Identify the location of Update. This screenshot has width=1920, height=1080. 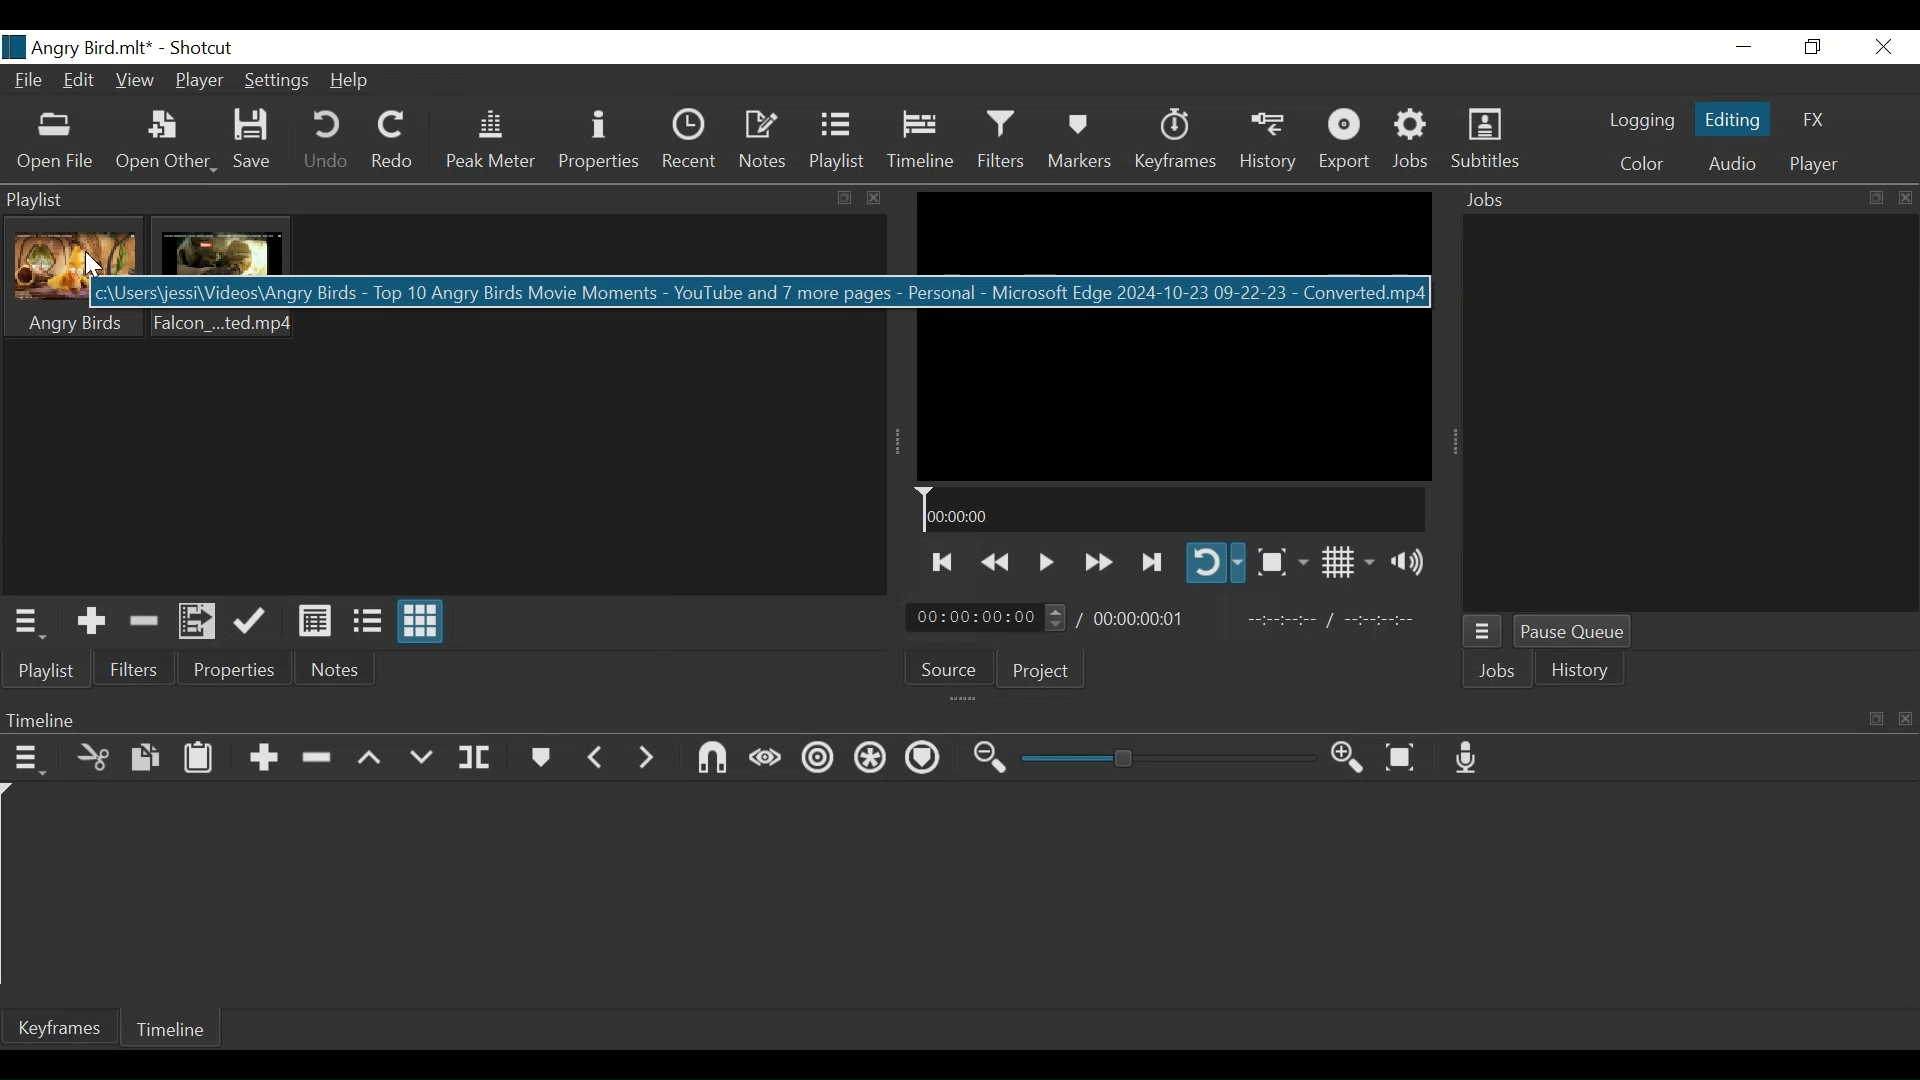
(250, 621).